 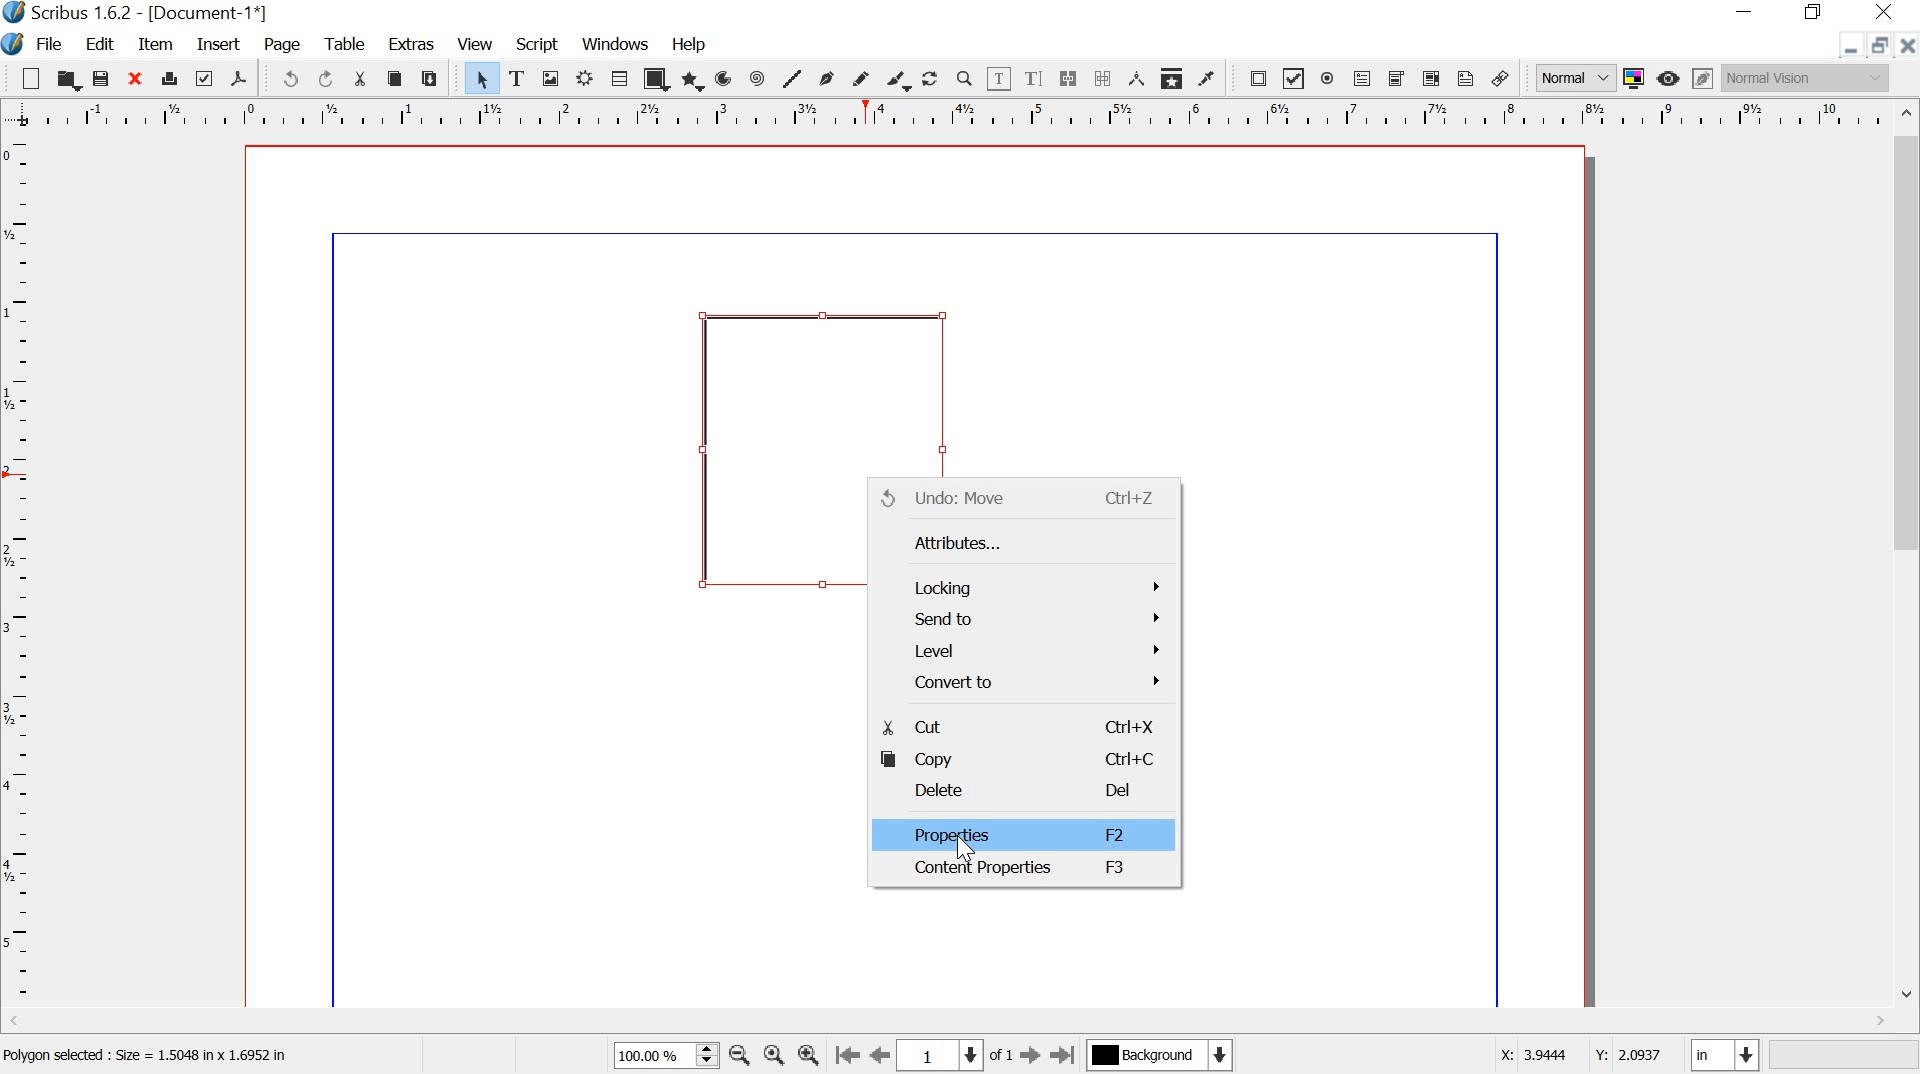 What do you see at coordinates (1002, 1059) in the screenshot?
I see `of 1` at bounding box center [1002, 1059].